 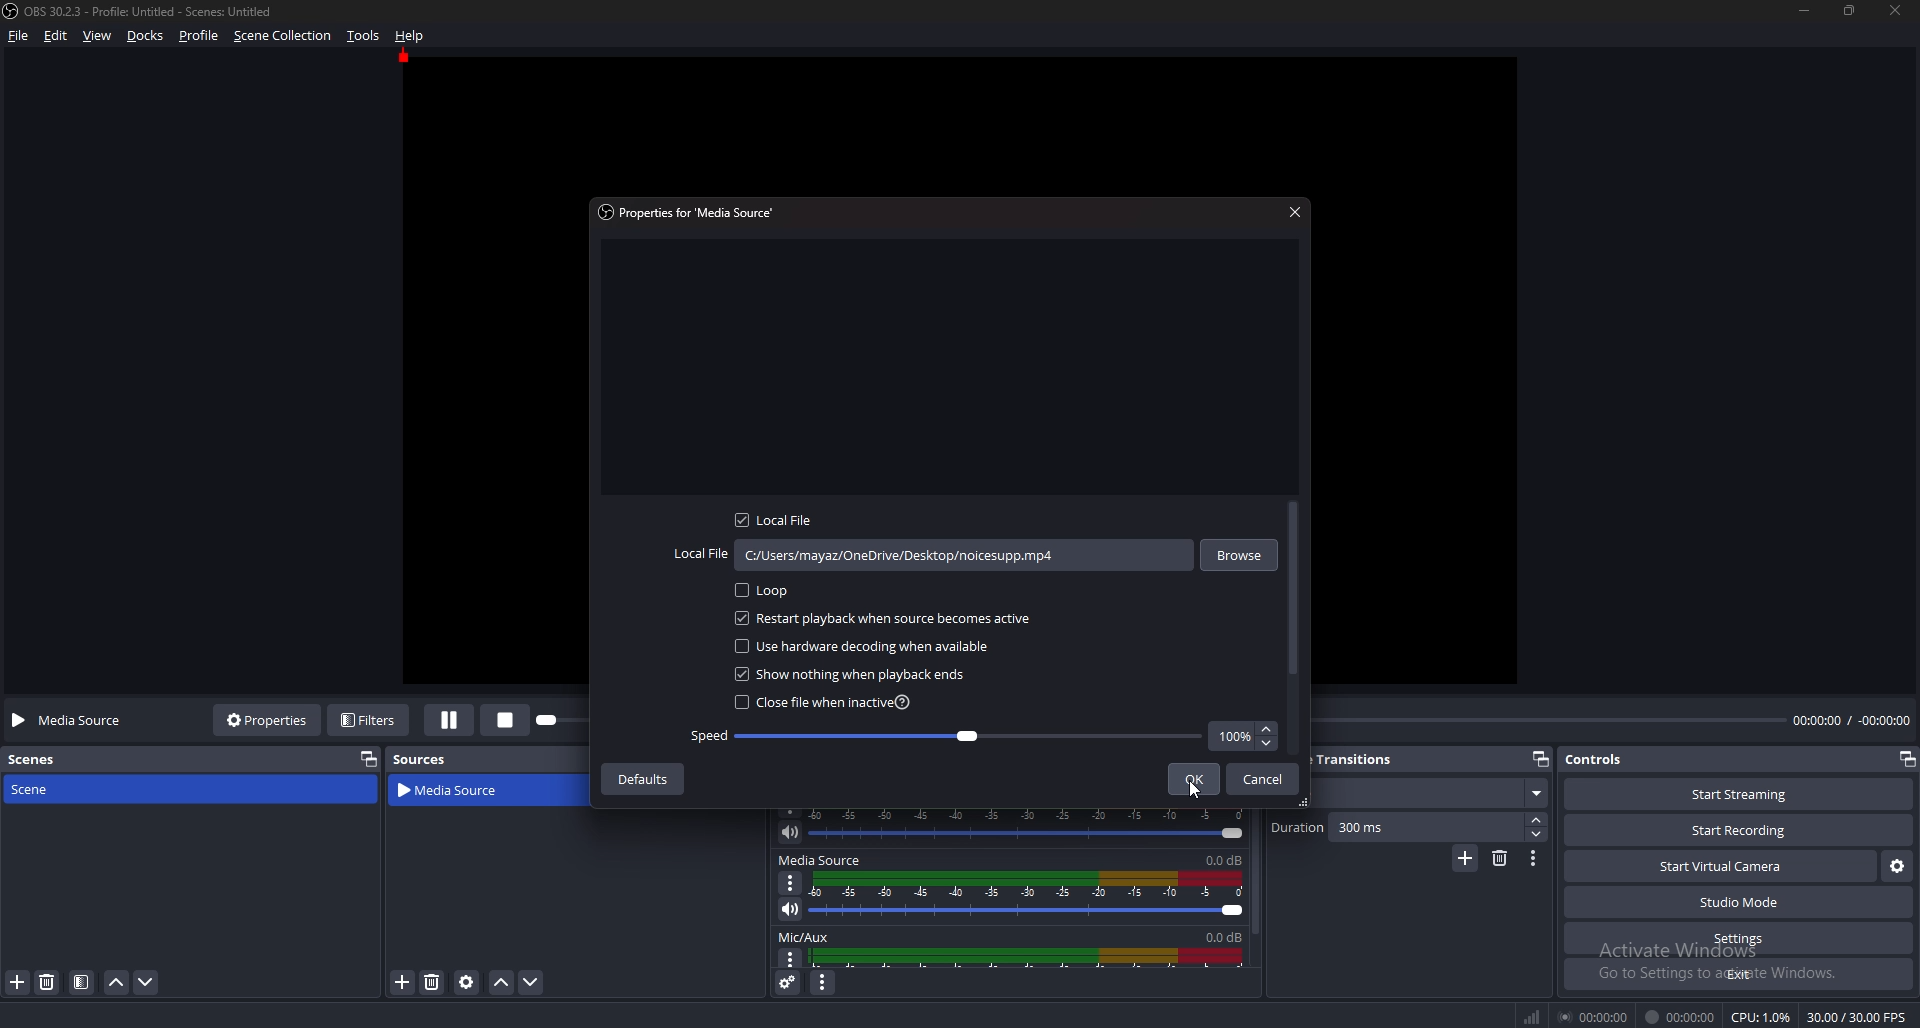 What do you see at coordinates (462, 791) in the screenshot?
I see `media source` at bounding box center [462, 791].